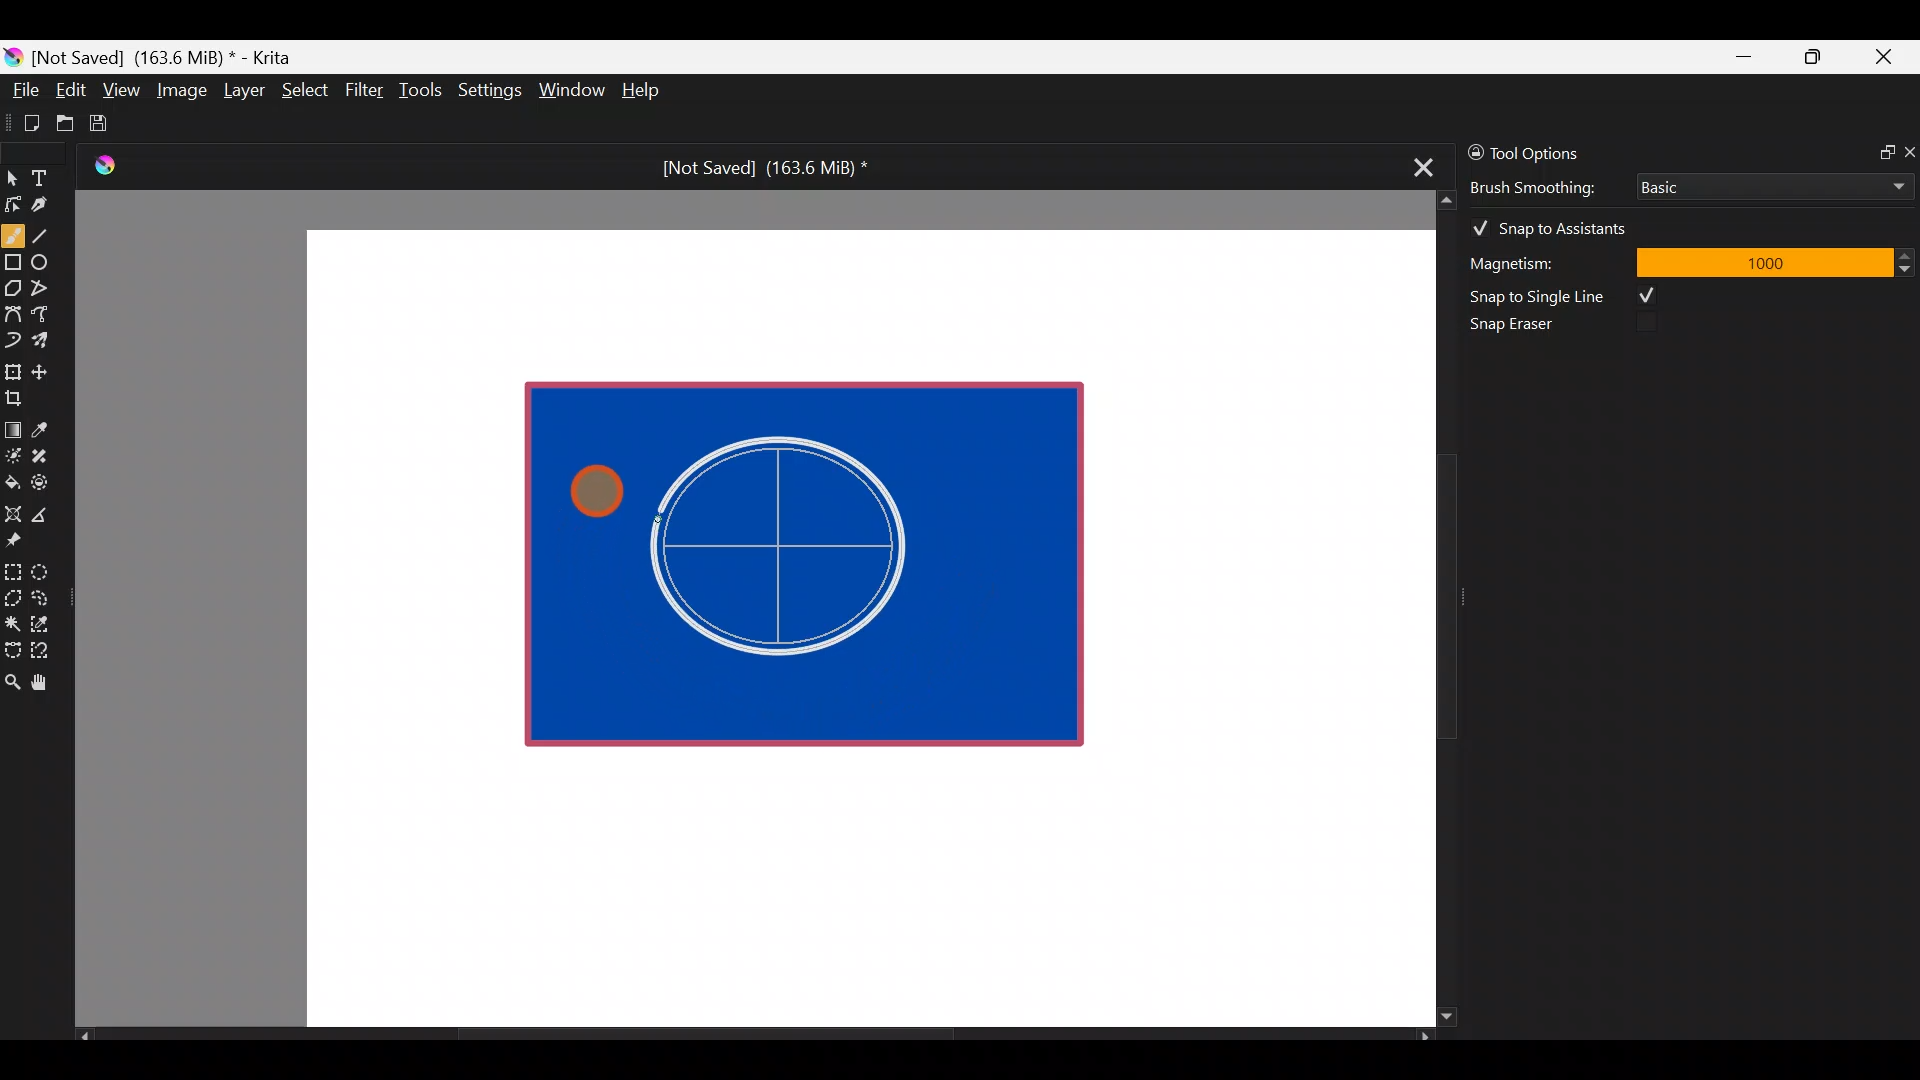 This screenshot has height=1080, width=1920. I want to click on Krita Logo, so click(101, 165).